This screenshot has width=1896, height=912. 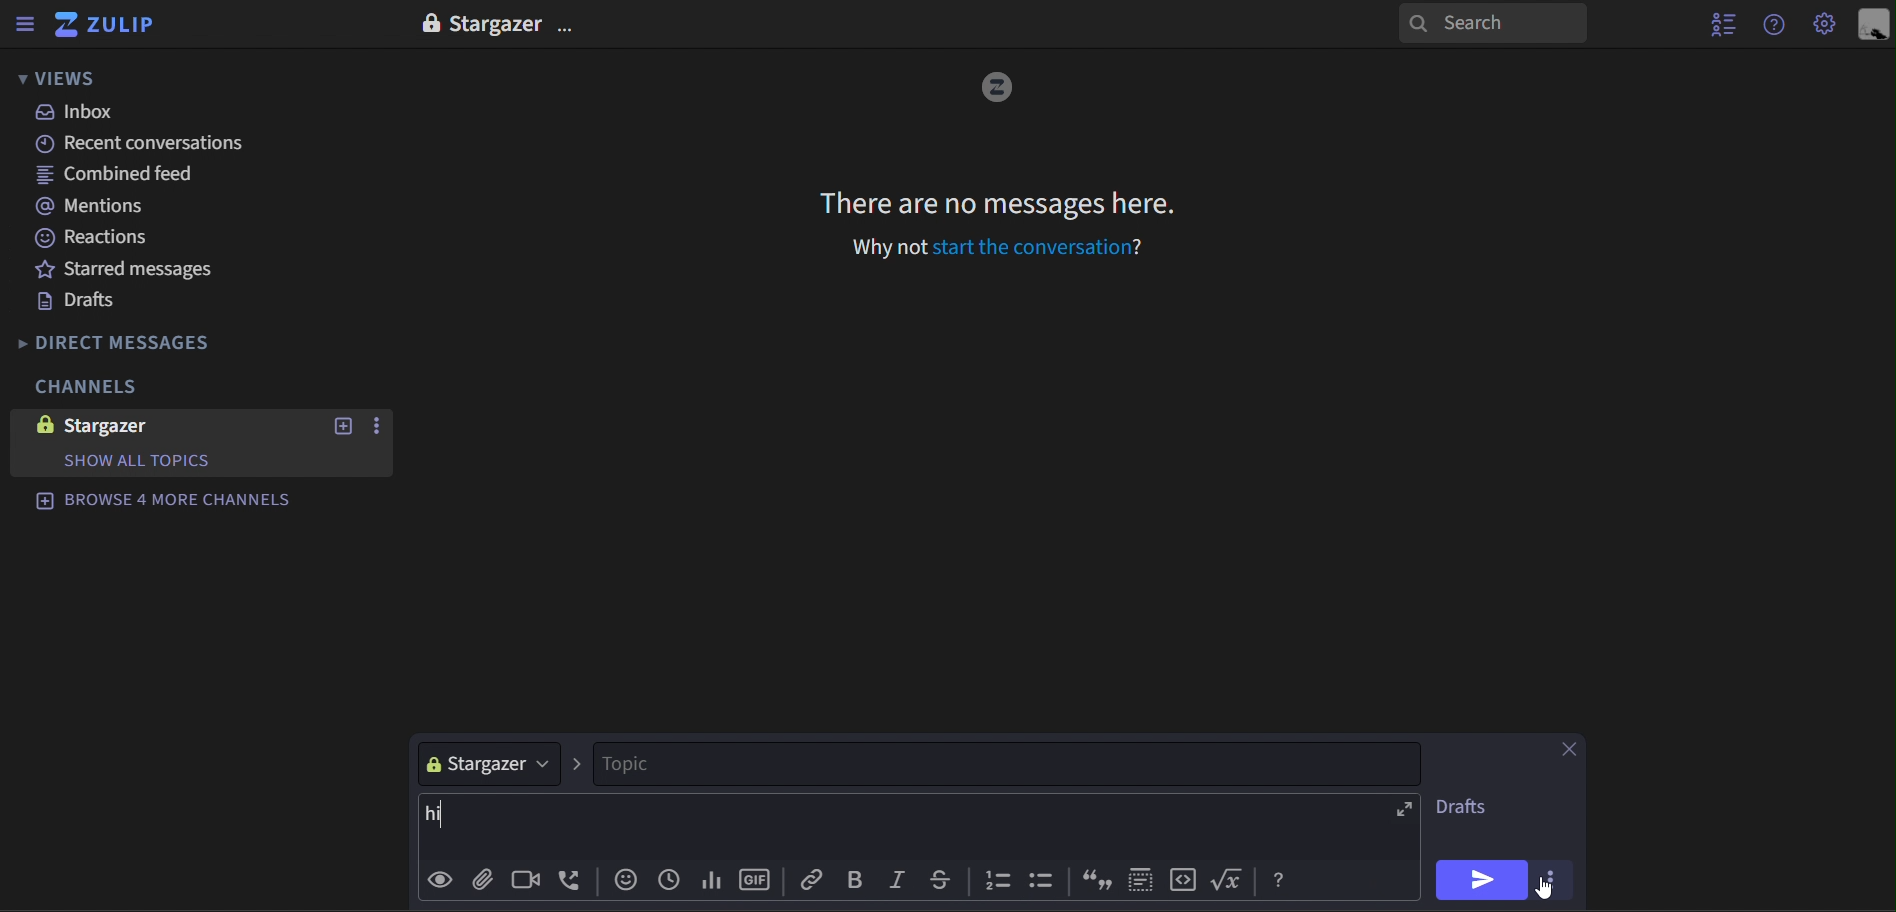 What do you see at coordinates (1871, 24) in the screenshot?
I see `personal menu` at bounding box center [1871, 24].